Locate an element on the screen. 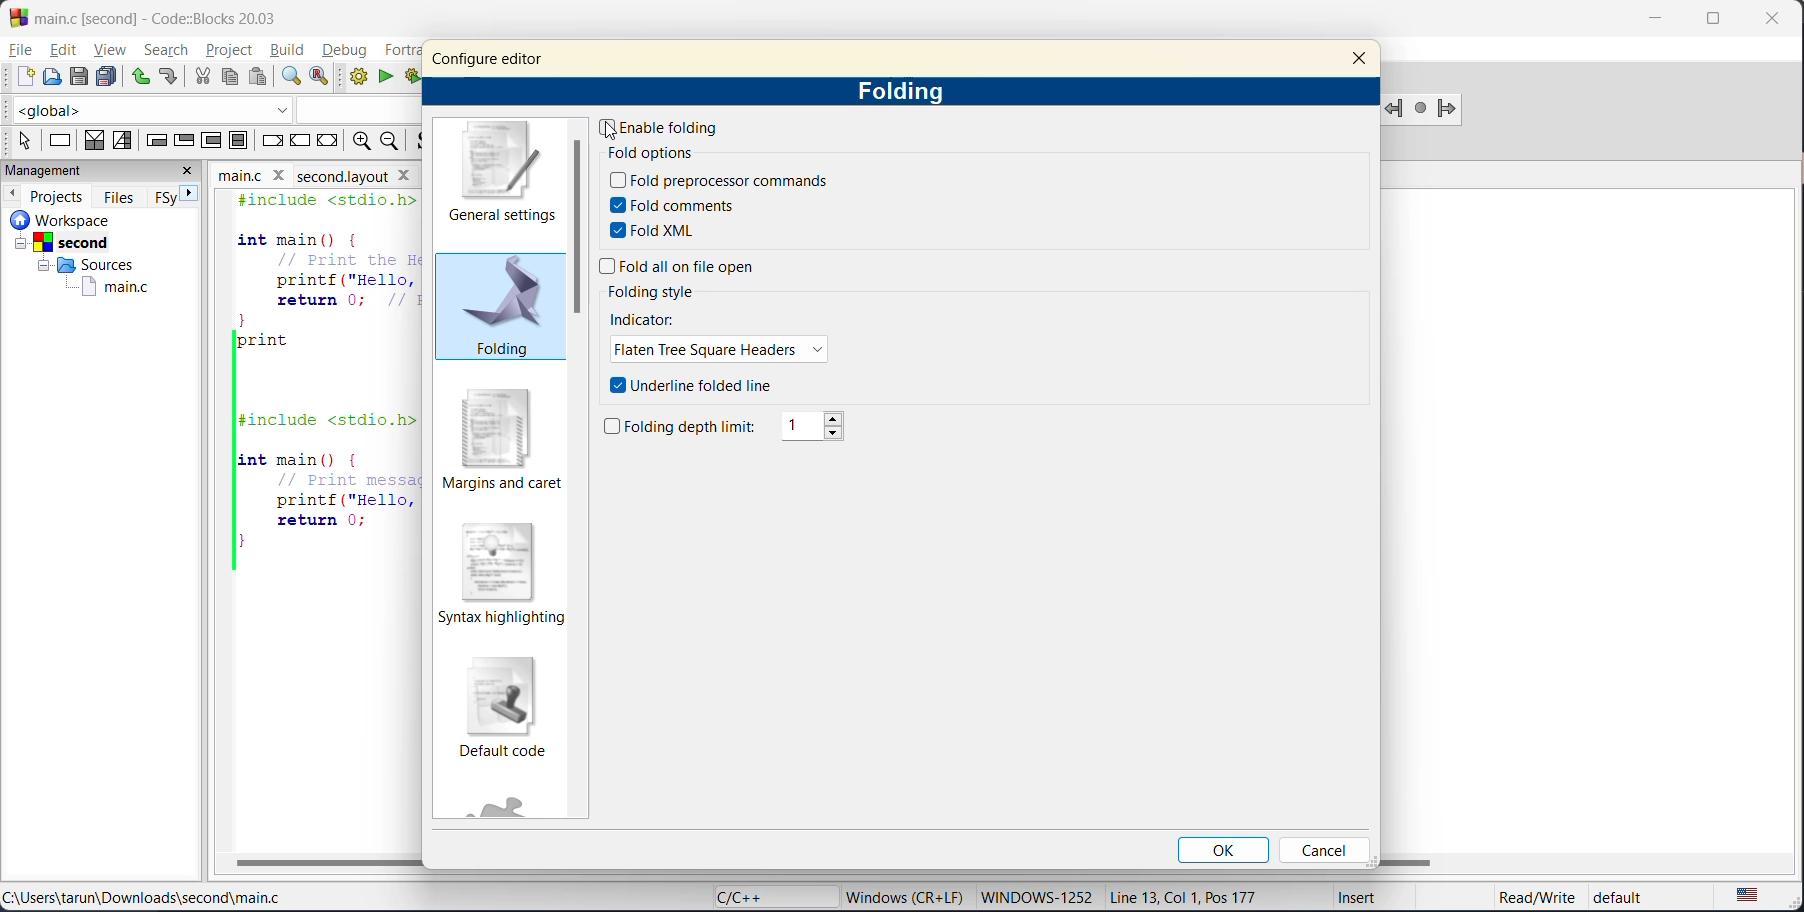  margins and caret is located at coordinates (501, 440).